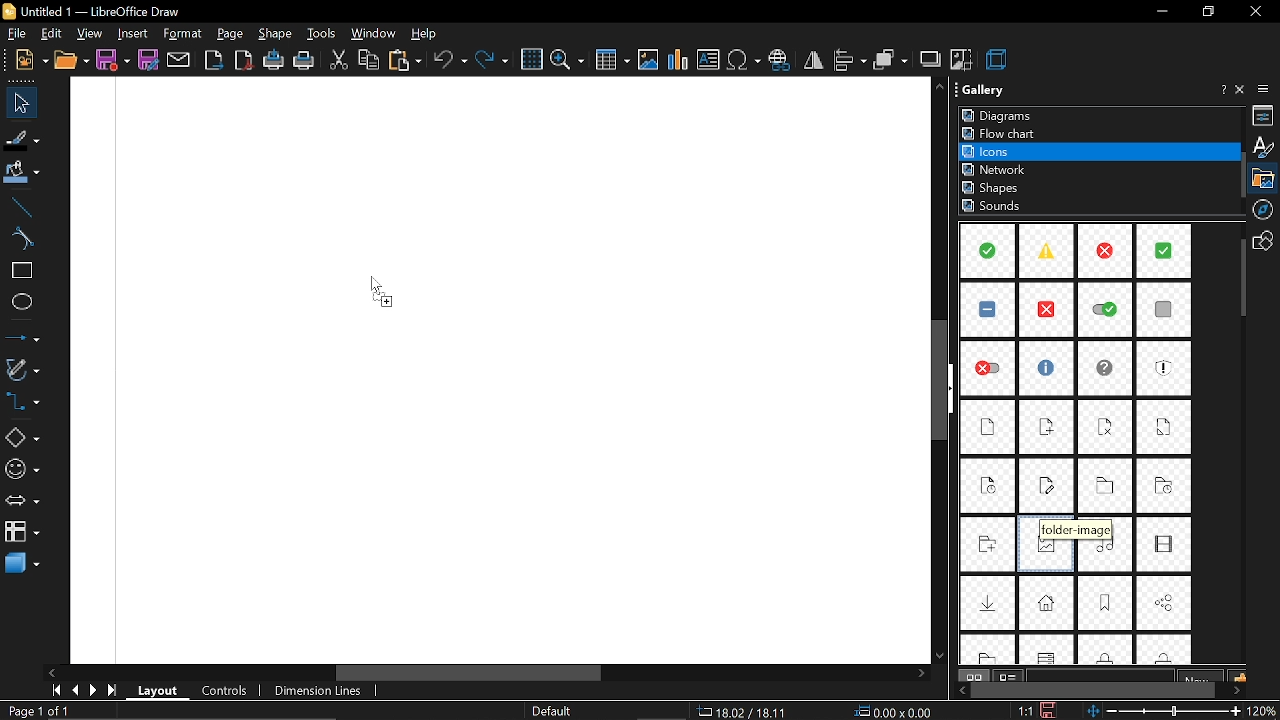 This screenshot has width=1280, height=720. I want to click on basic shapes, so click(21, 440).